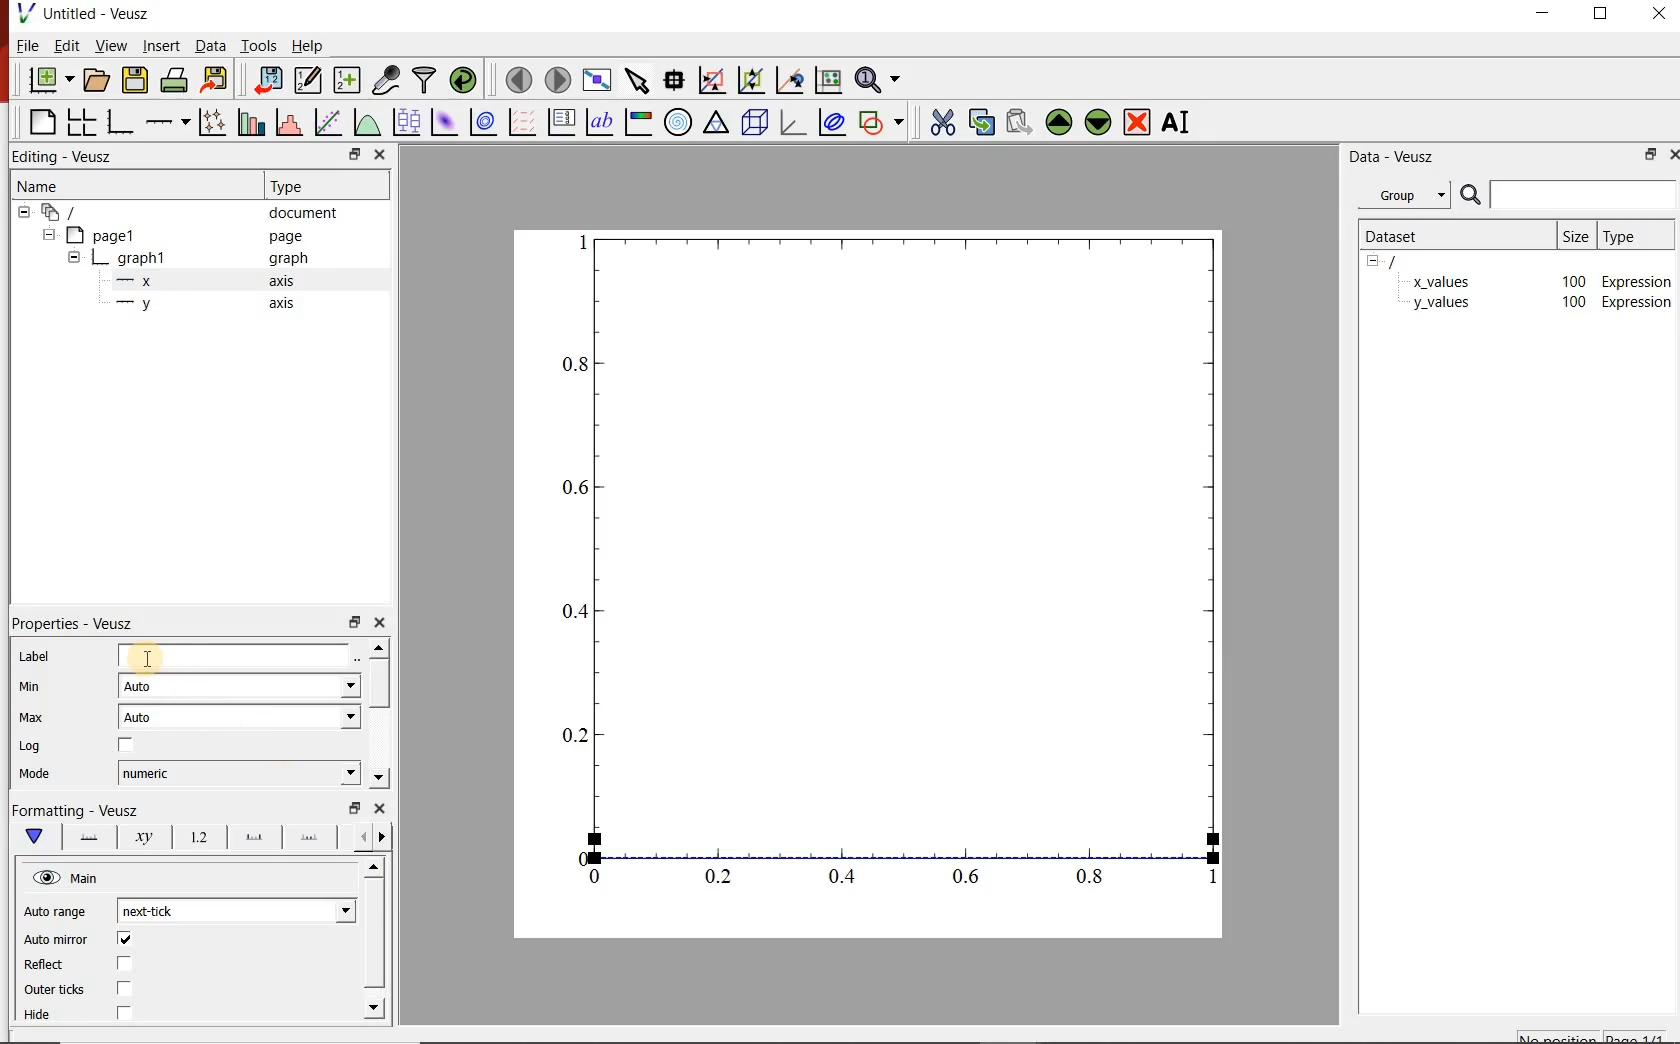  Describe the element at coordinates (980, 123) in the screenshot. I see `copy the selected widget` at that location.